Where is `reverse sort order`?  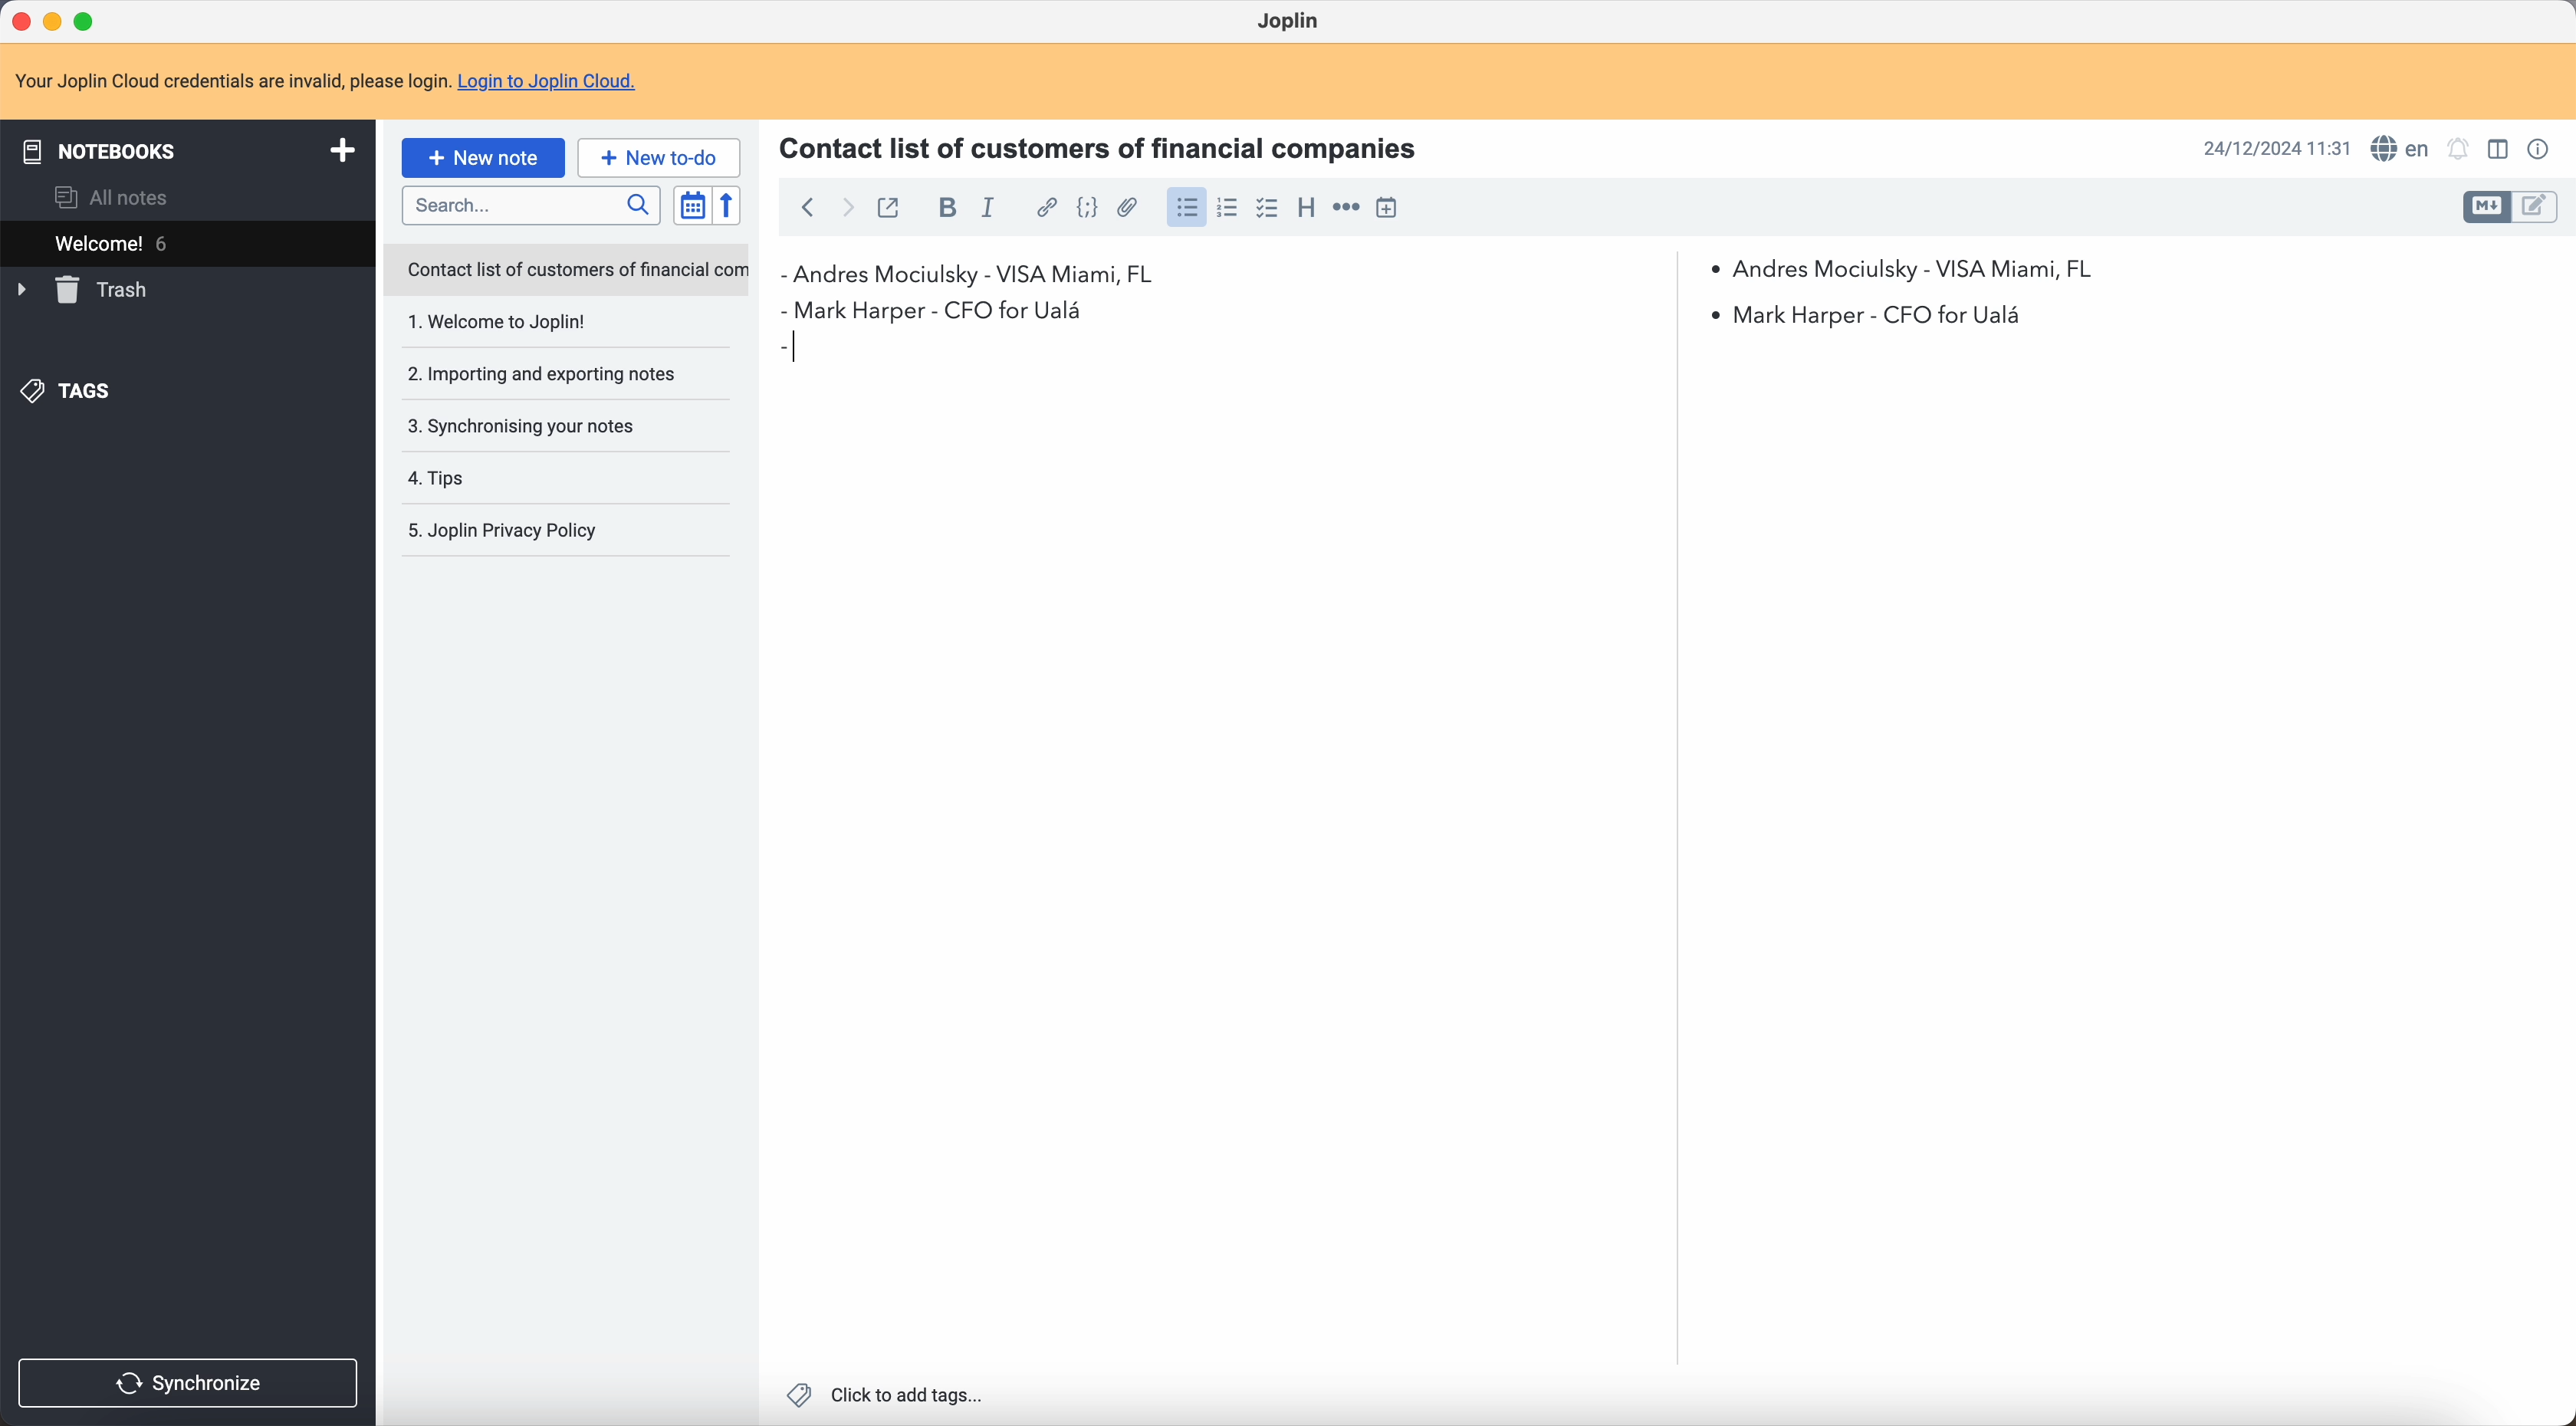 reverse sort order is located at coordinates (726, 206).